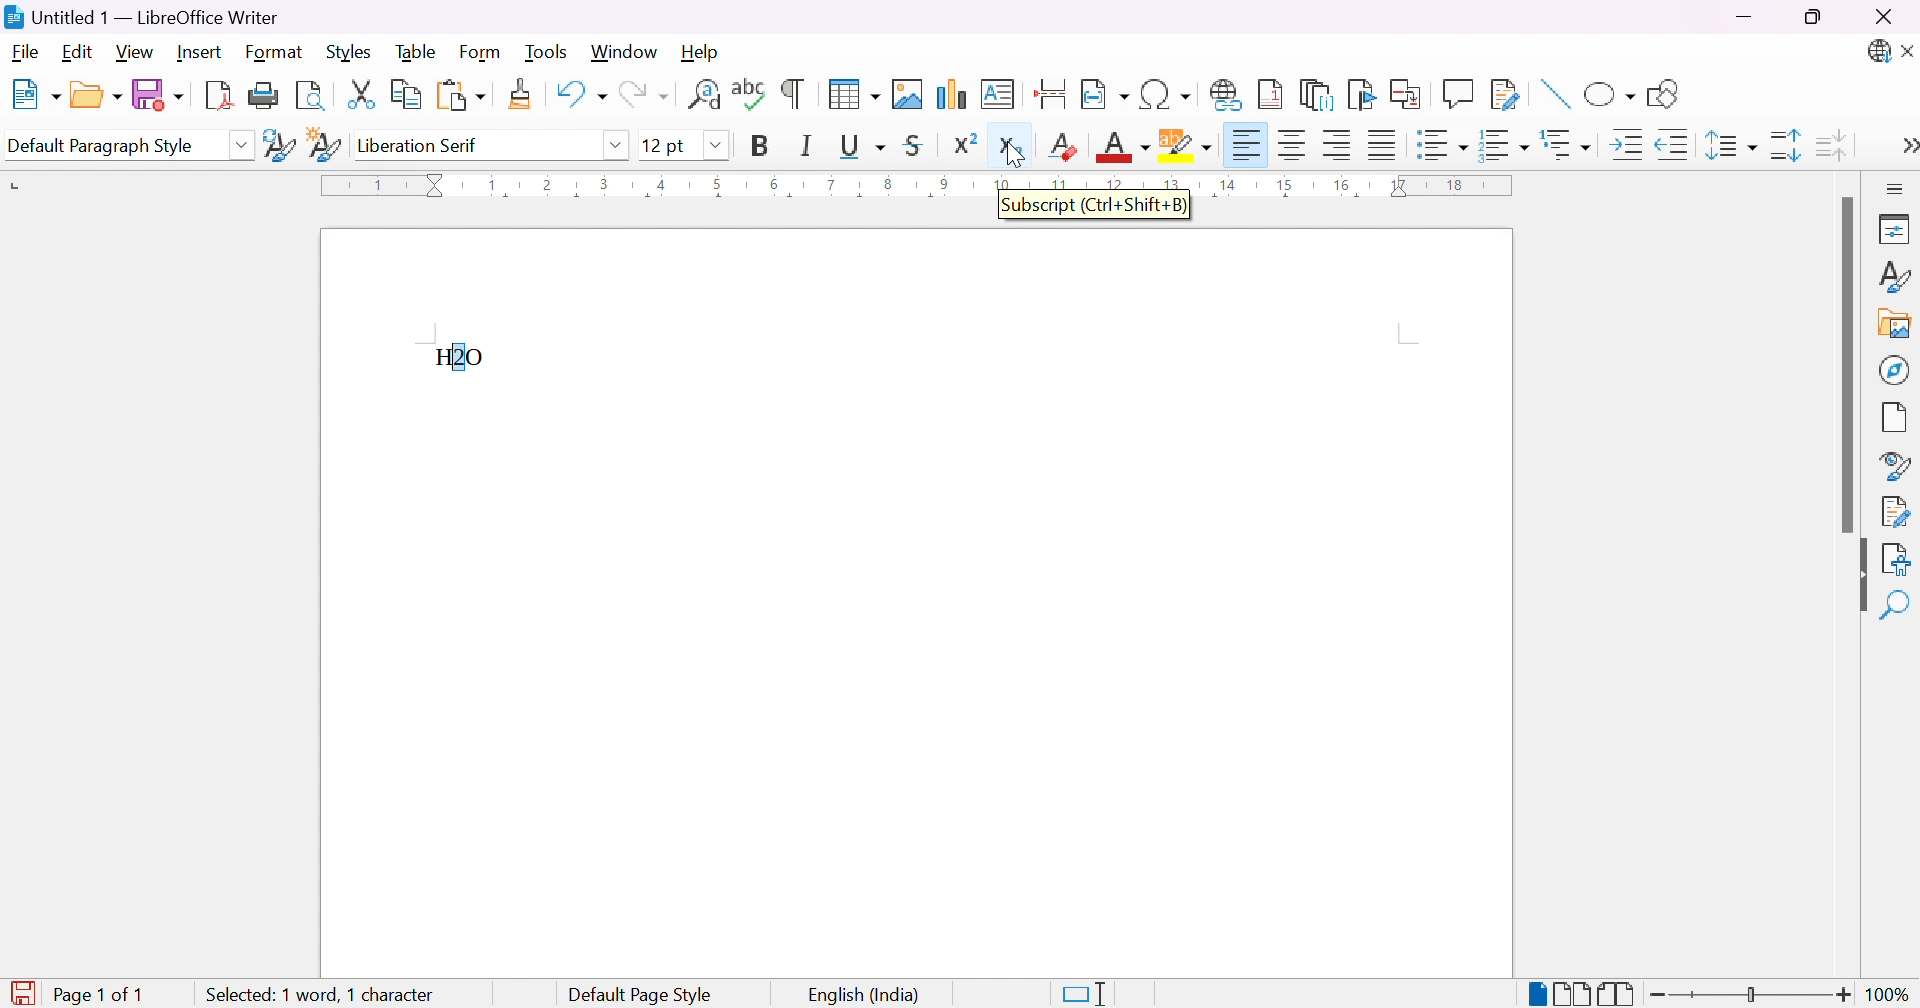  Describe the element at coordinates (1854, 578) in the screenshot. I see `Hide` at that location.